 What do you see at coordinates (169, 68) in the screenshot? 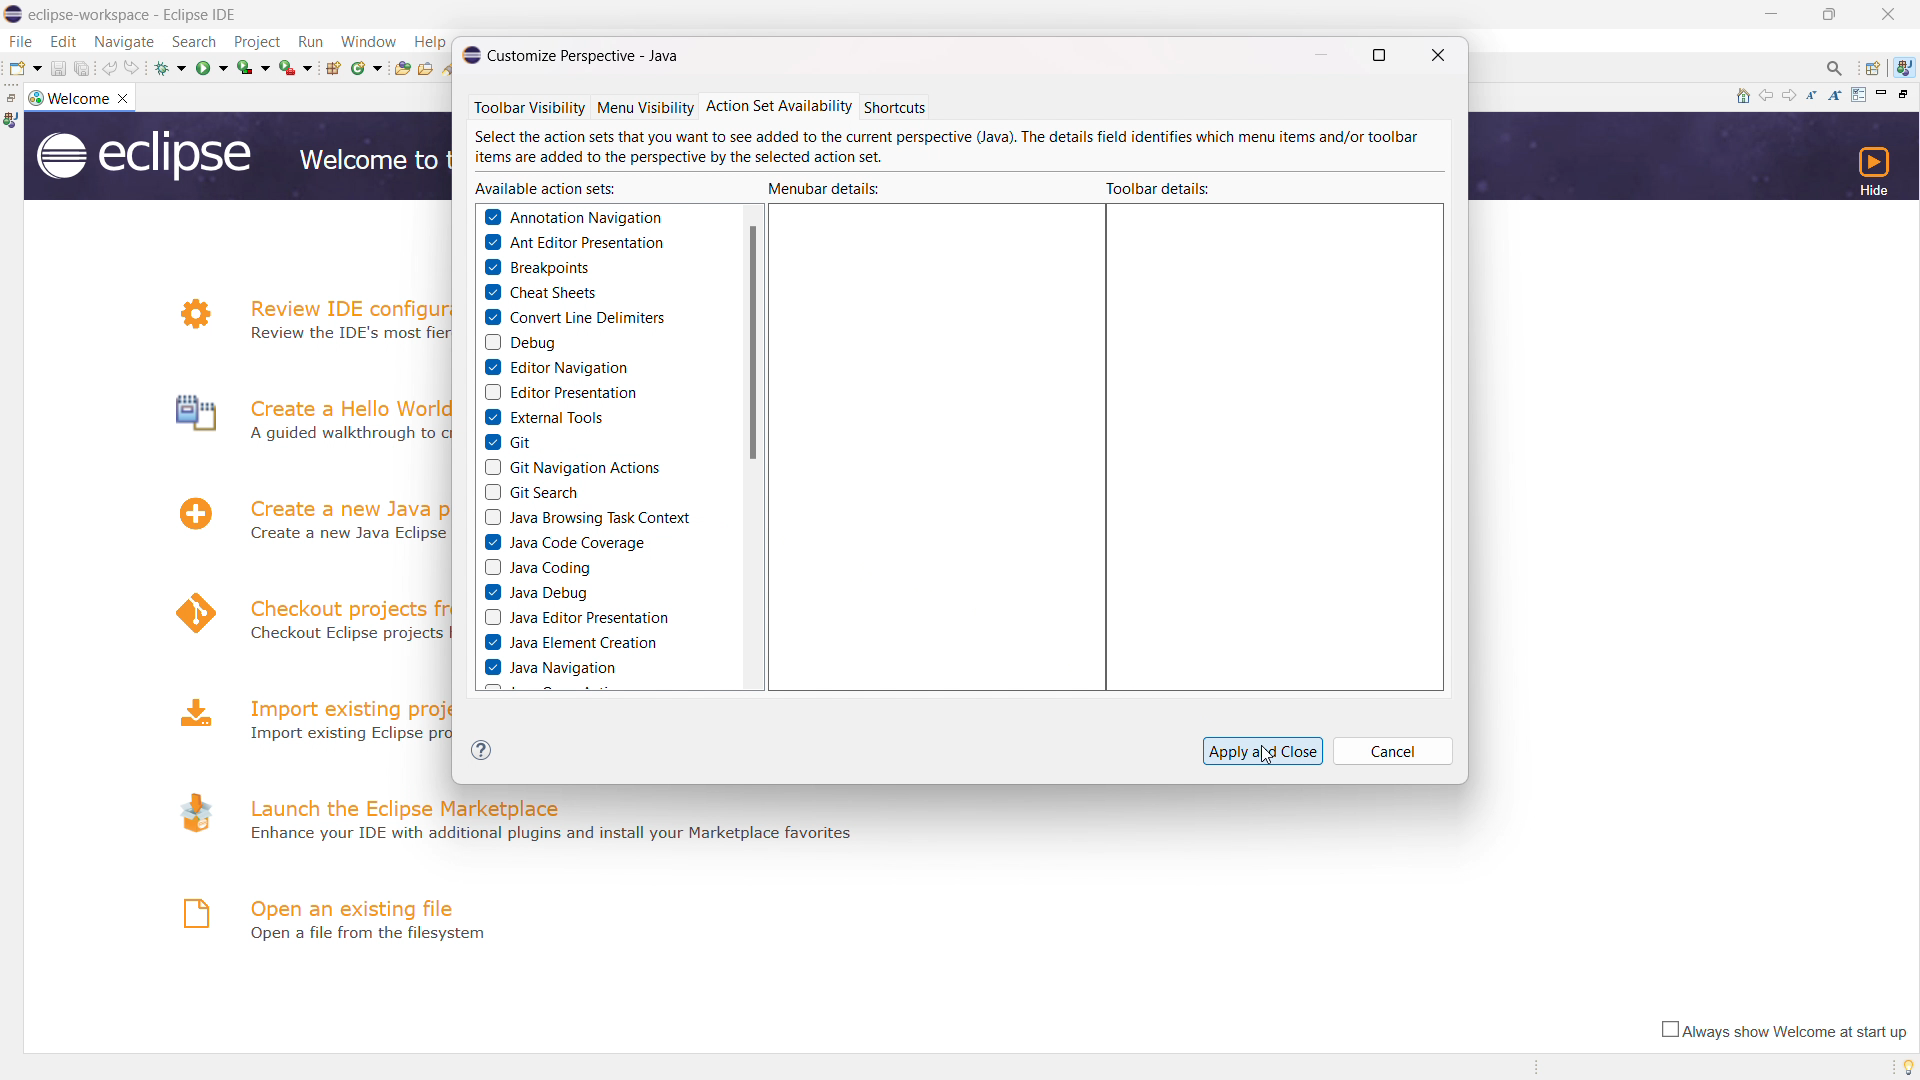
I see `debug` at bounding box center [169, 68].